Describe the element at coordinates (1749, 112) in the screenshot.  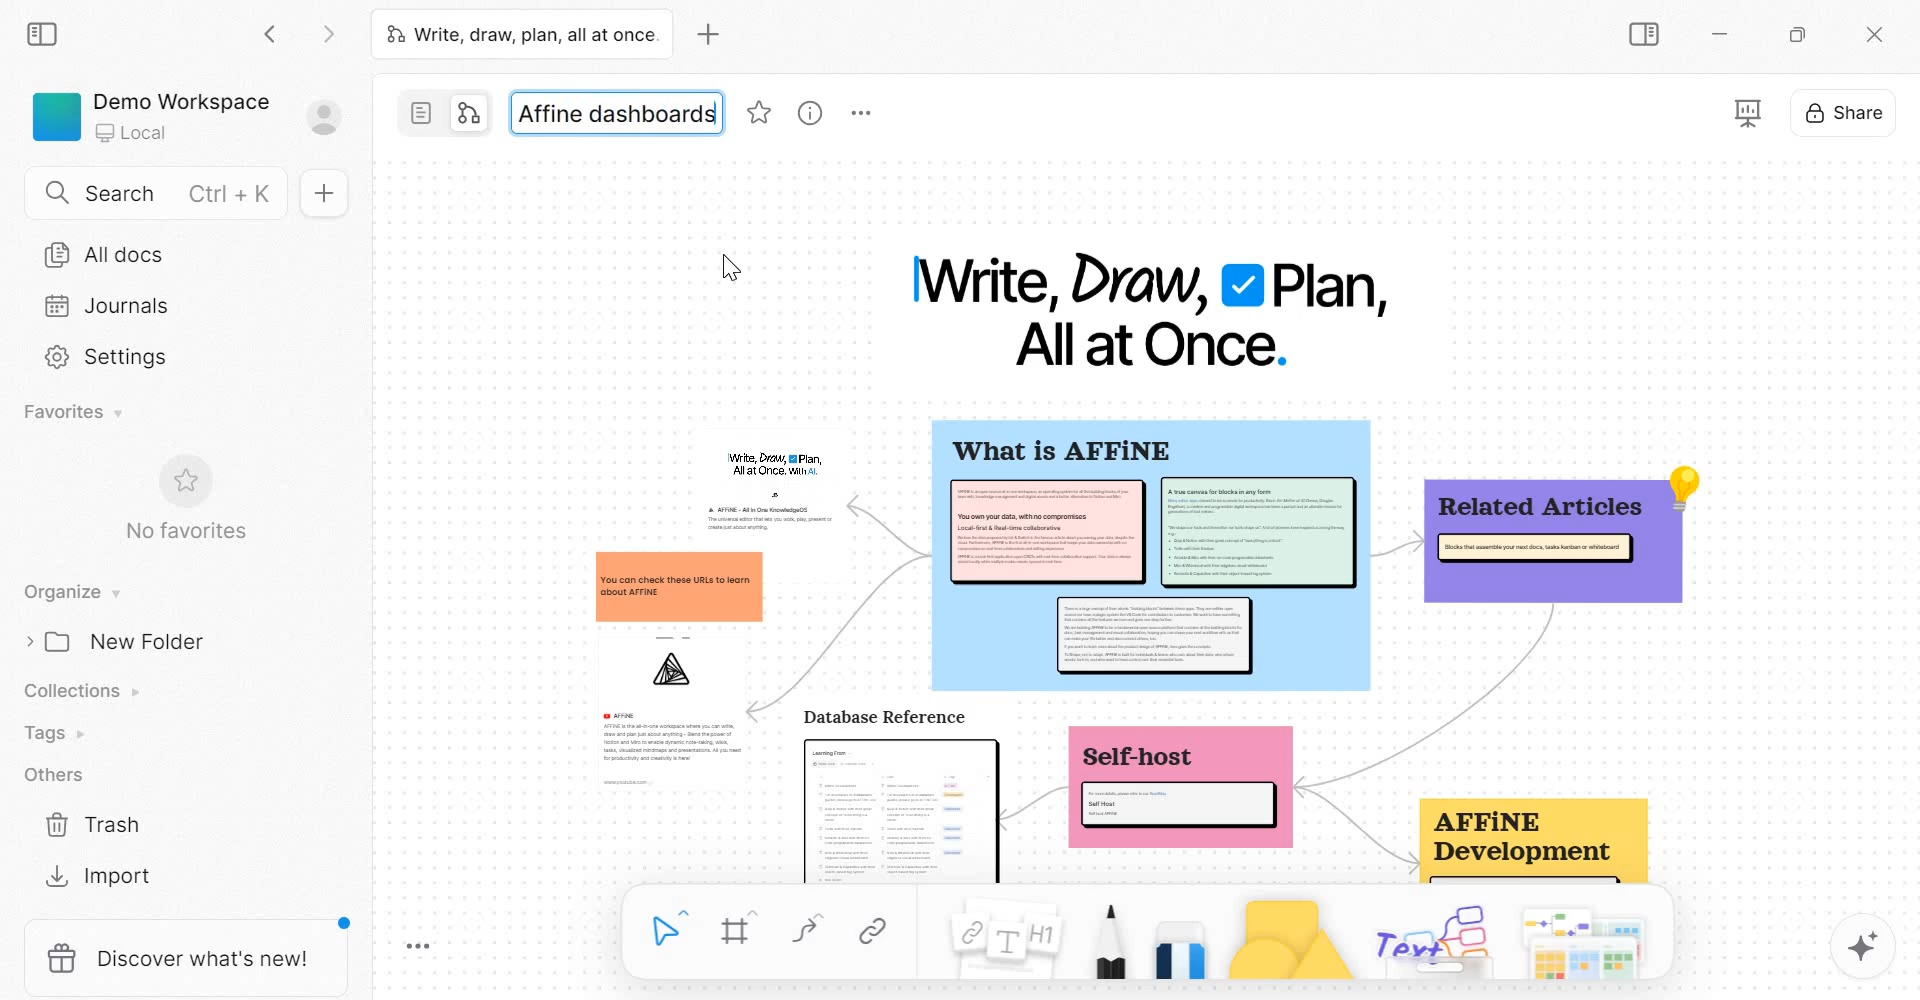
I see `presentation mode` at that location.